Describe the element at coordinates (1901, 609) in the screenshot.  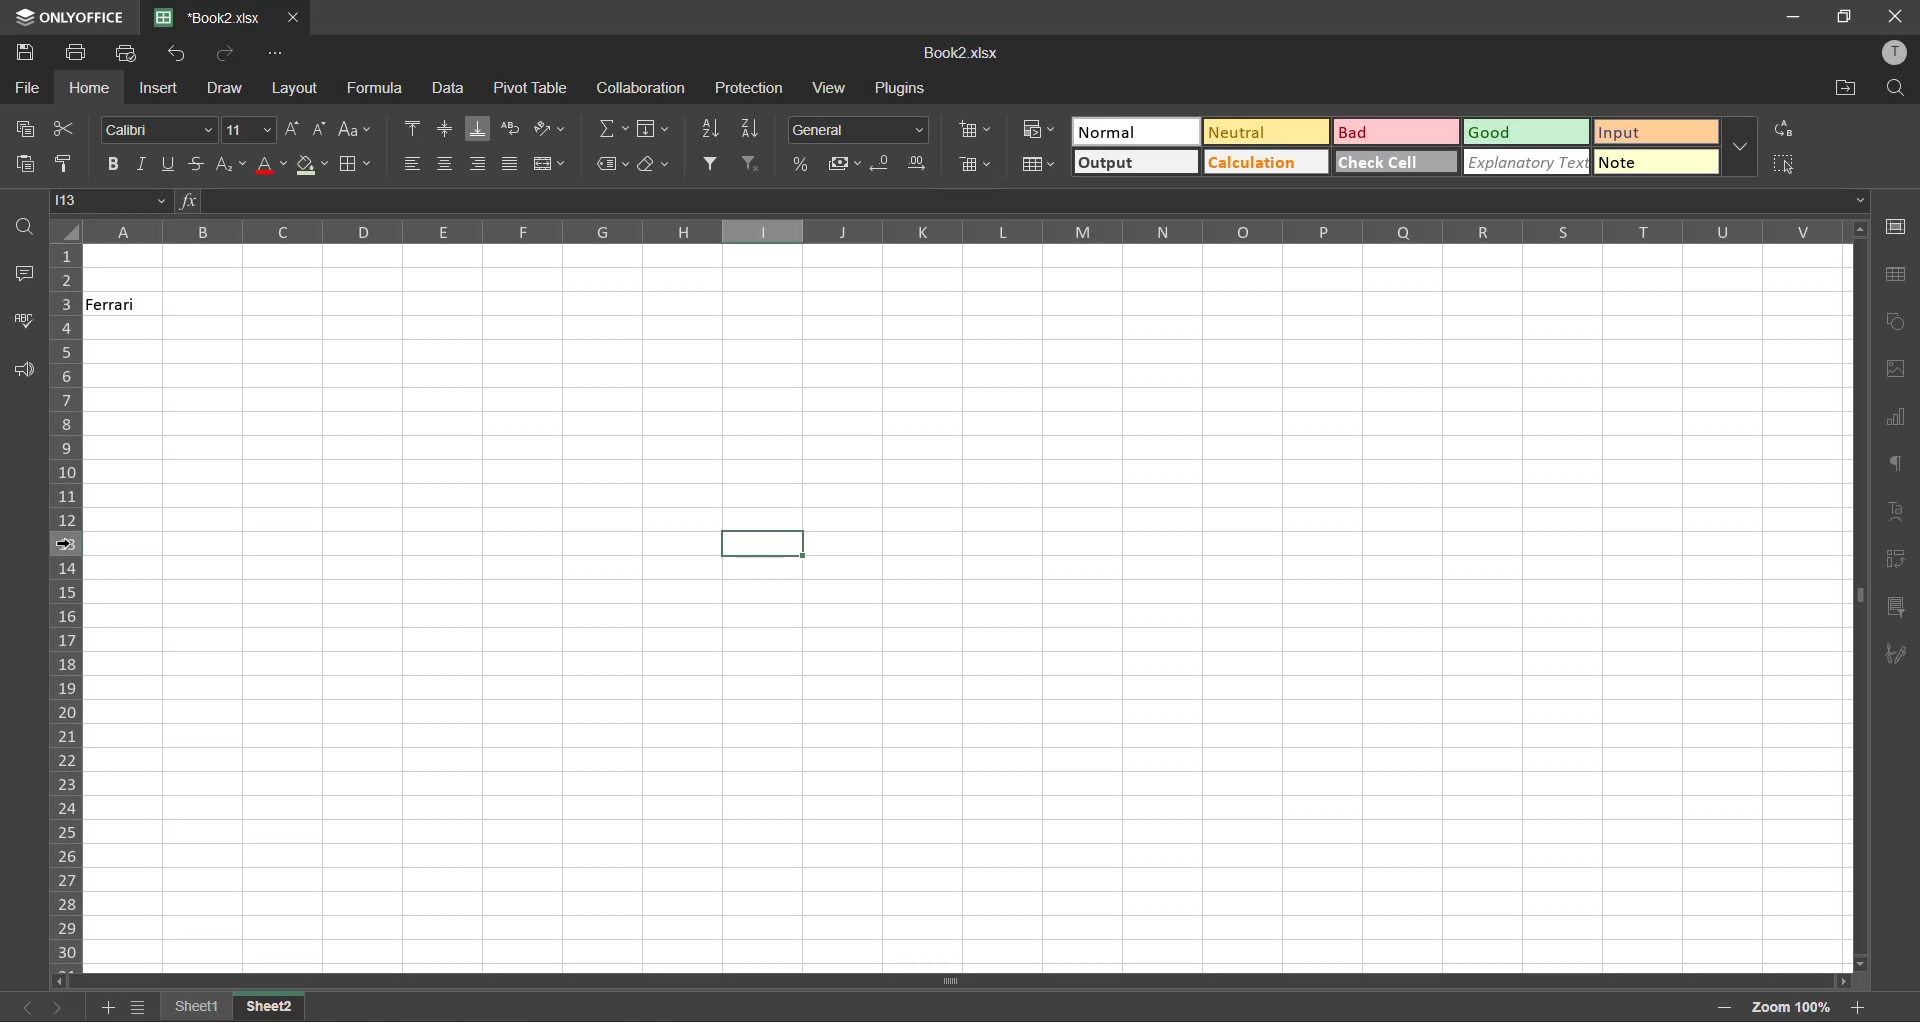
I see `slicer` at that location.